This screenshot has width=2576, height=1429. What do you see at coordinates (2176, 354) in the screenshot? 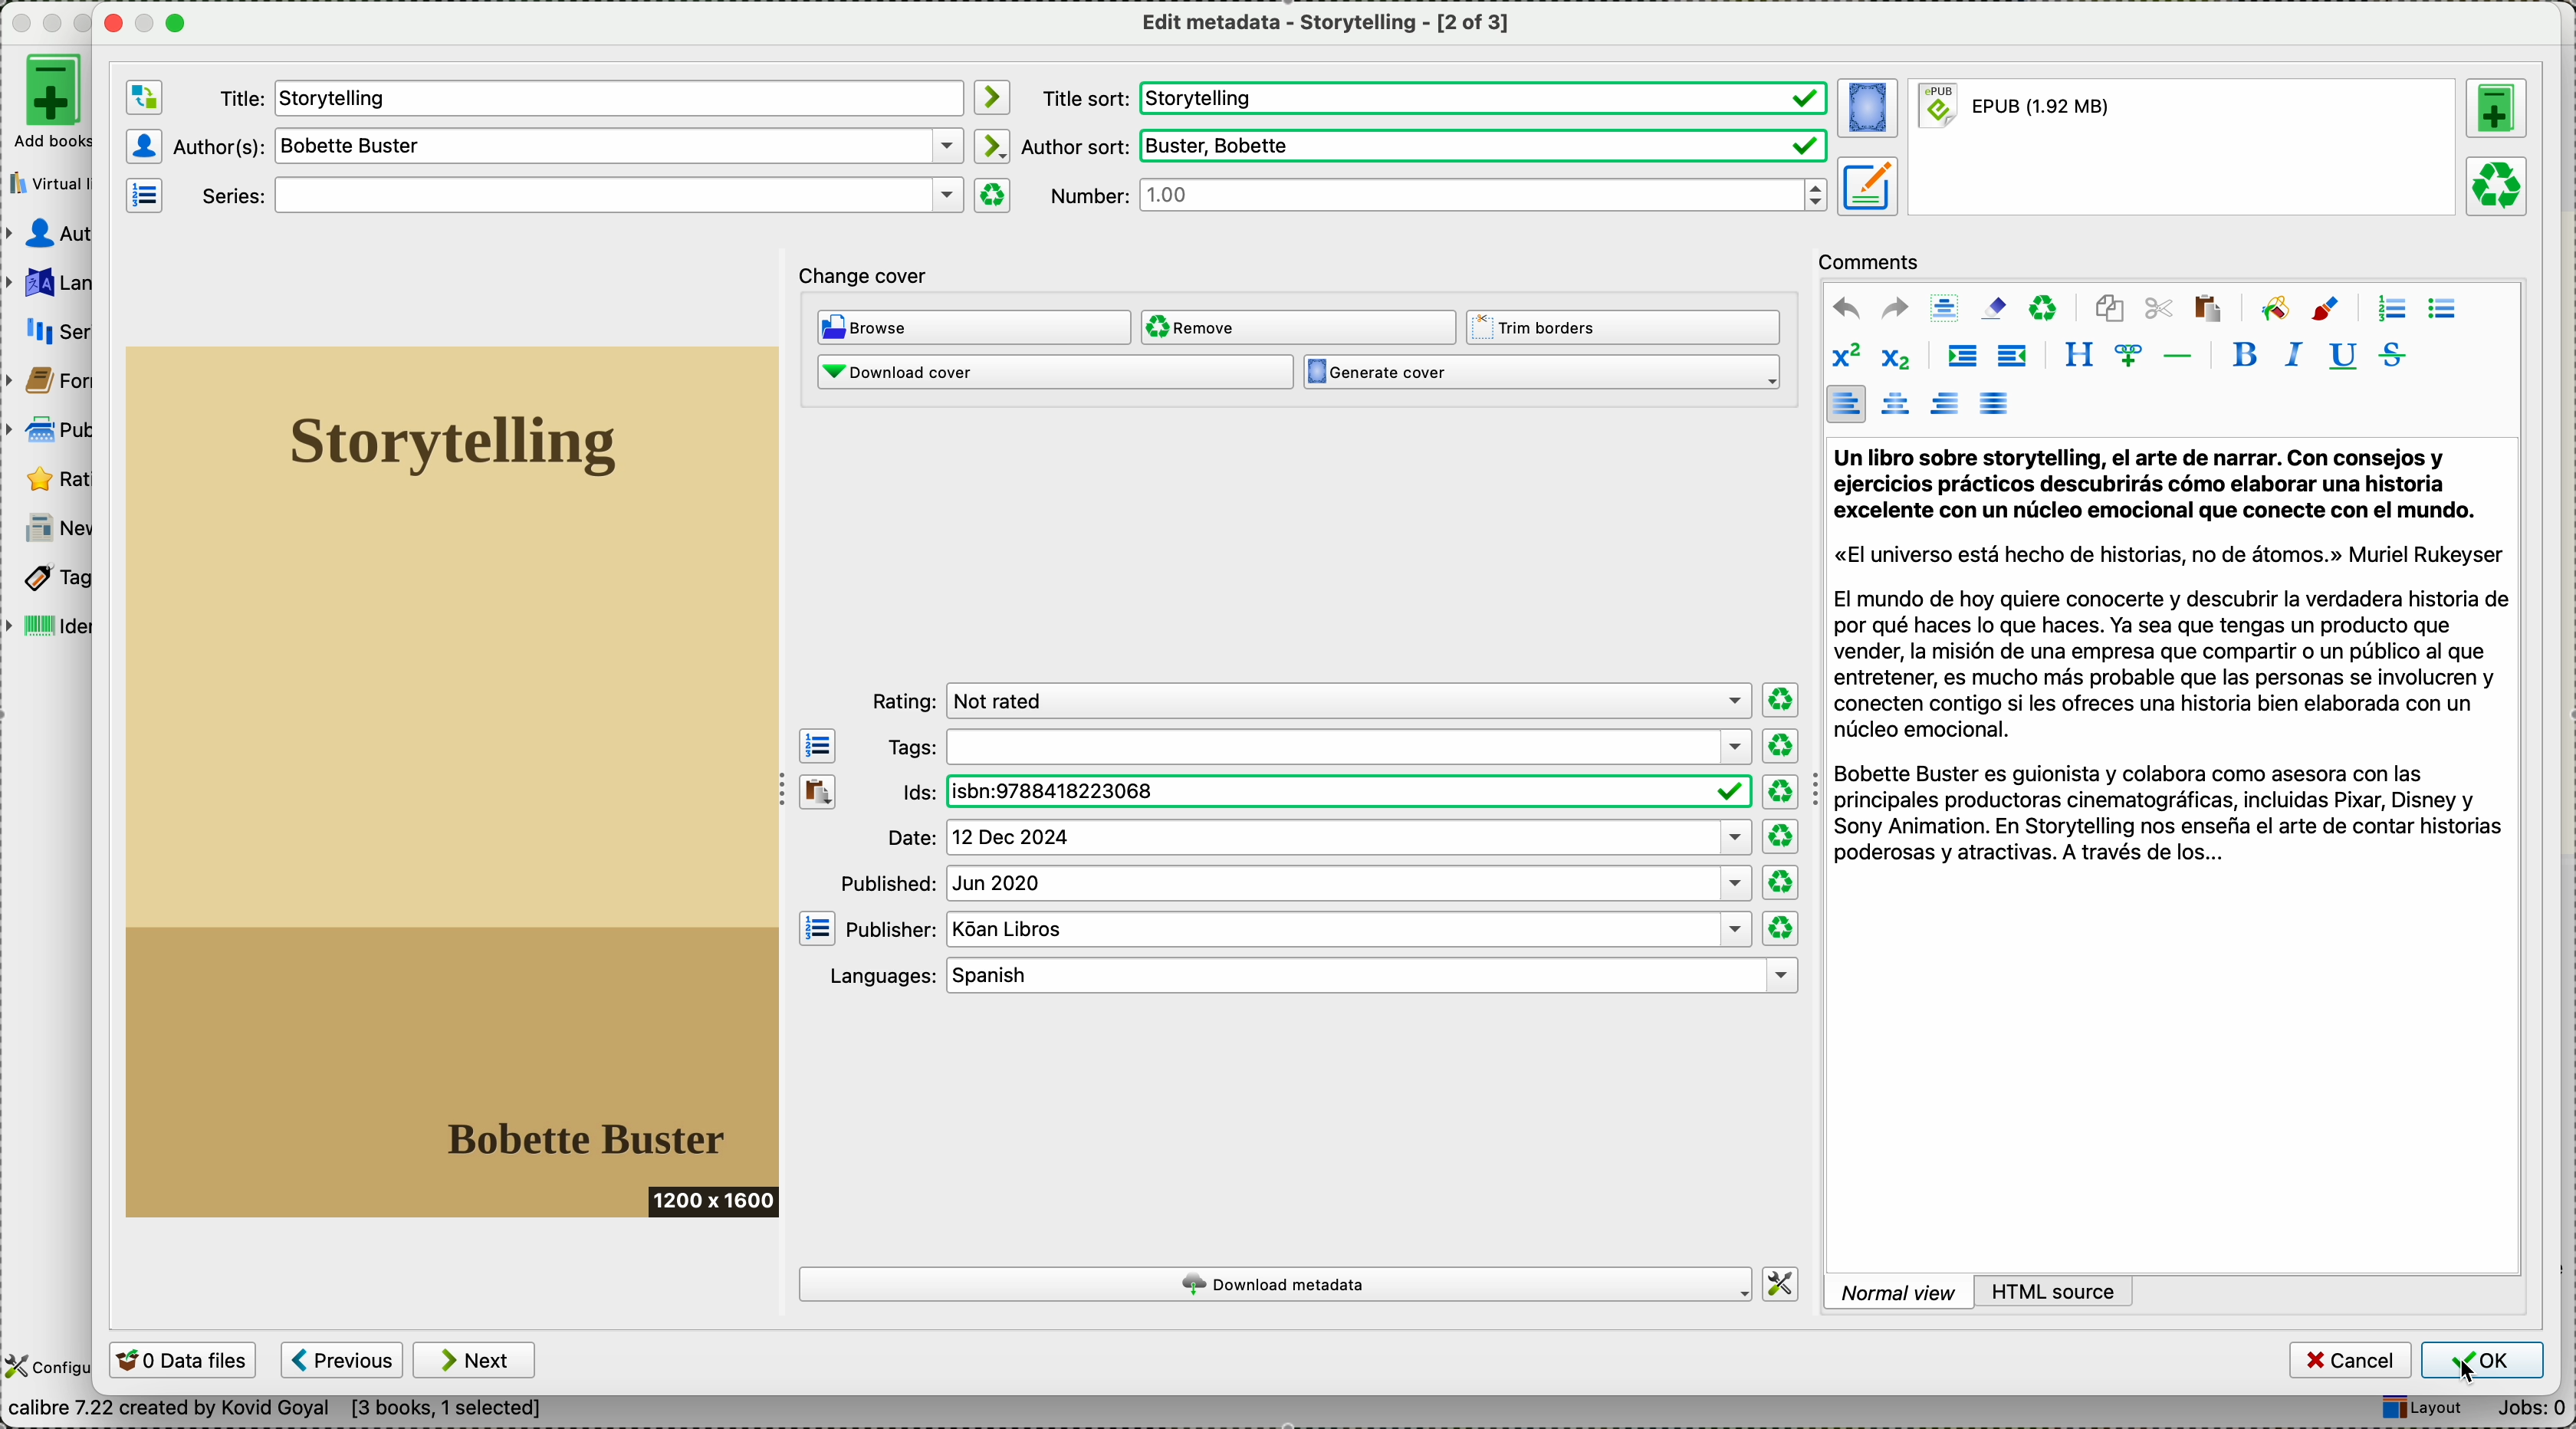
I see `separate` at bounding box center [2176, 354].